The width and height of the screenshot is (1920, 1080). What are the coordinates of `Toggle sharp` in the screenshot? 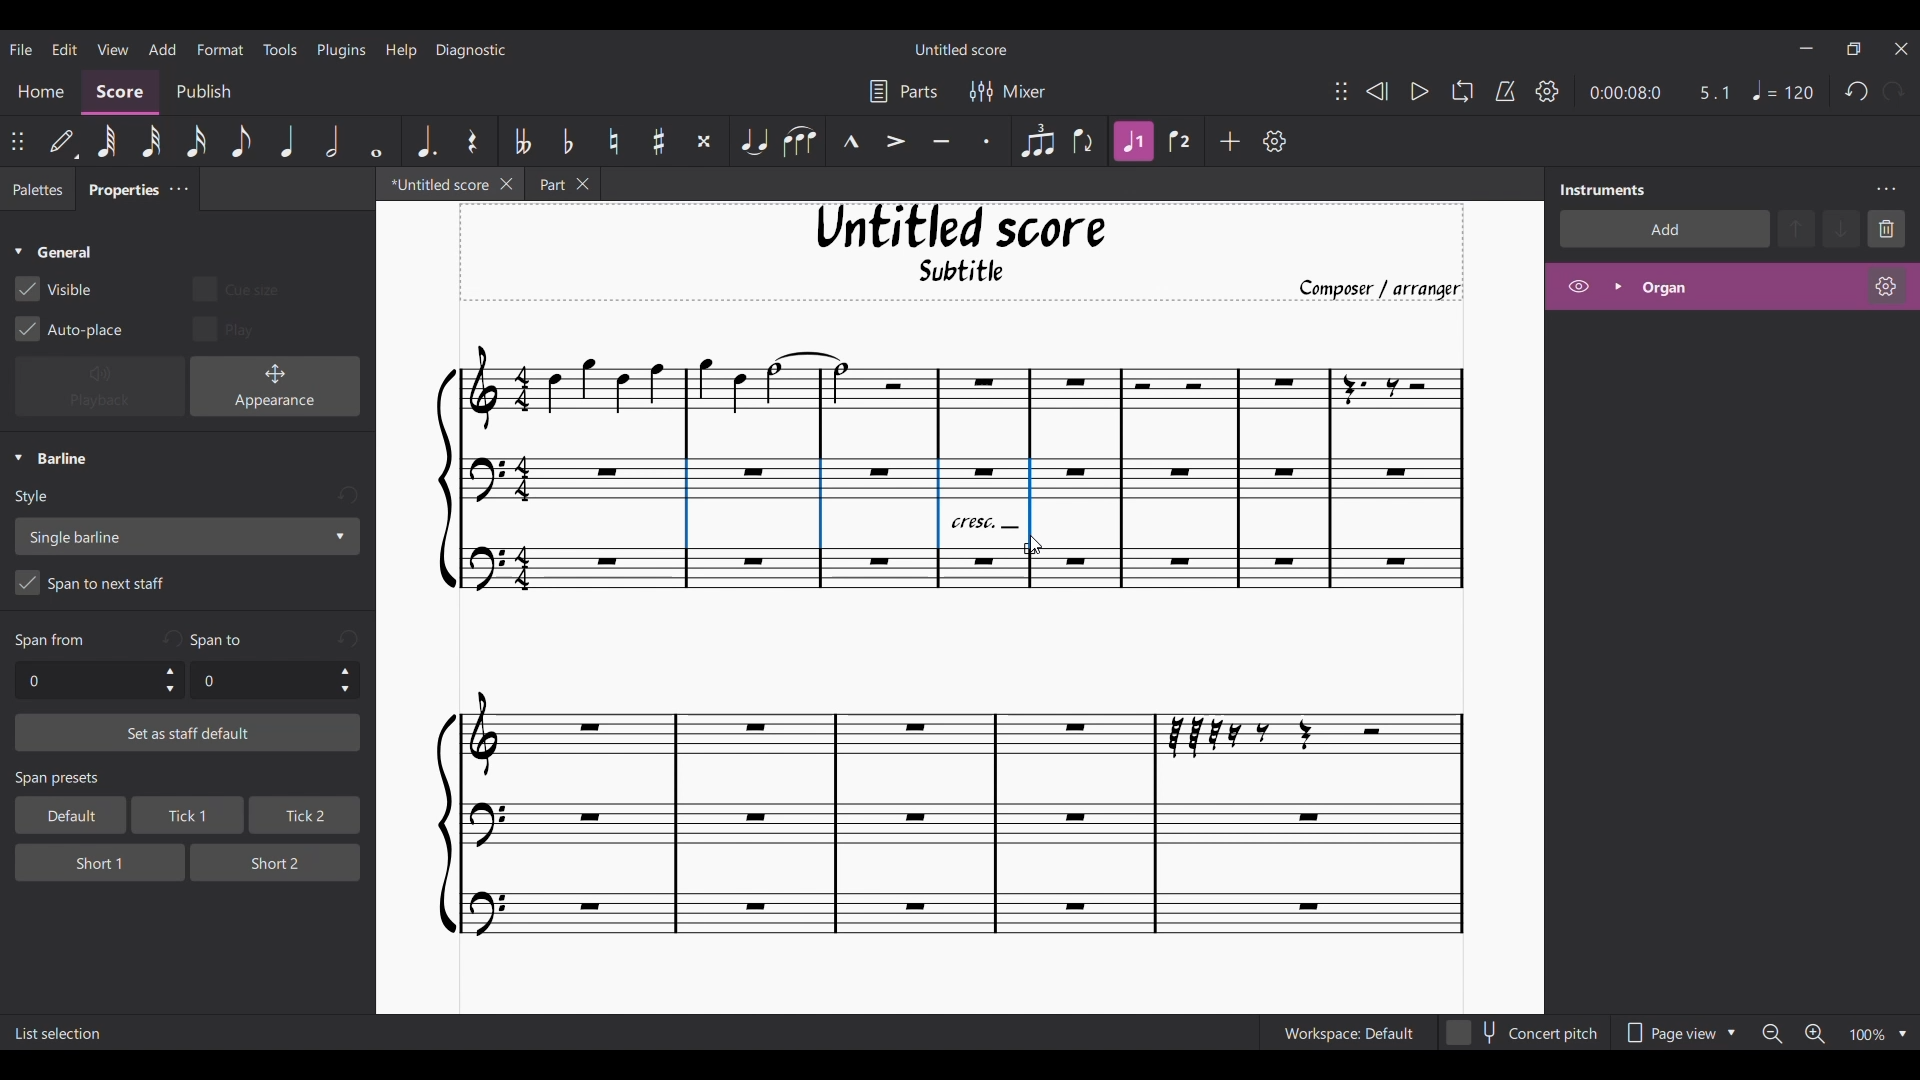 It's located at (660, 142).